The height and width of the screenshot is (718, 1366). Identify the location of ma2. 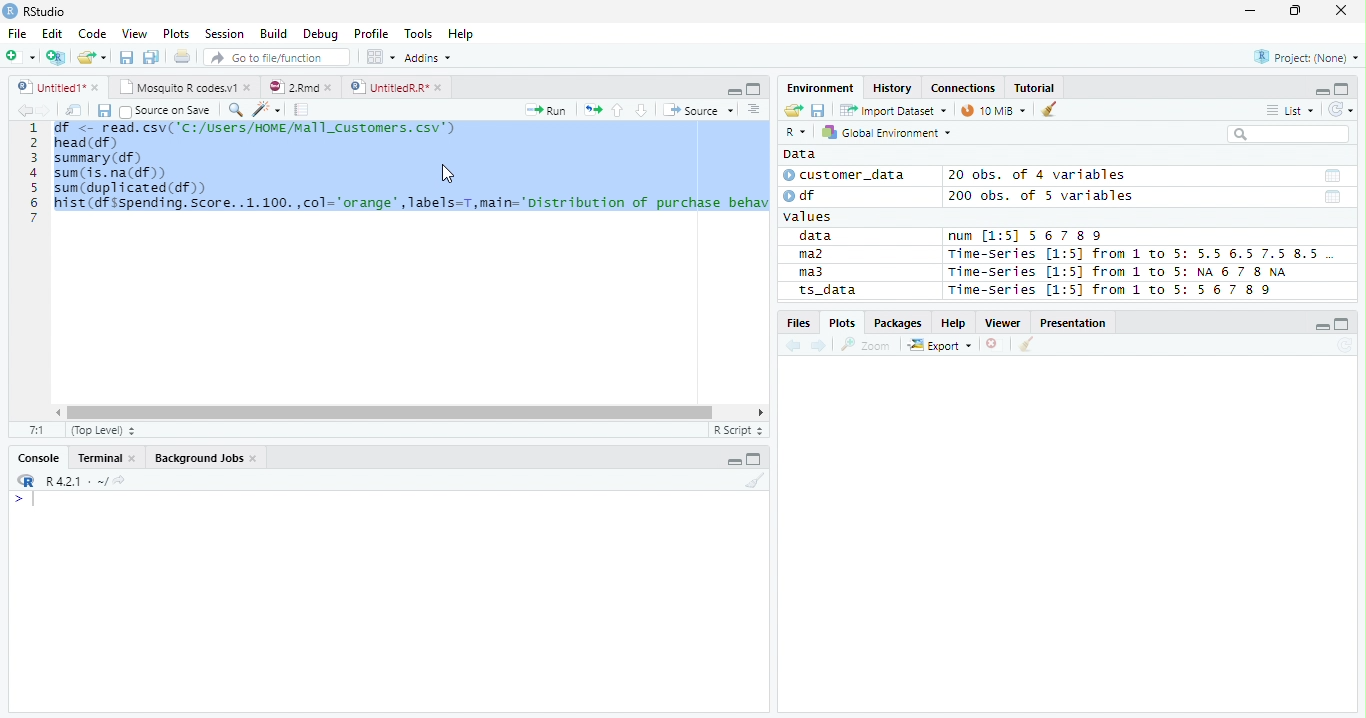
(816, 256).